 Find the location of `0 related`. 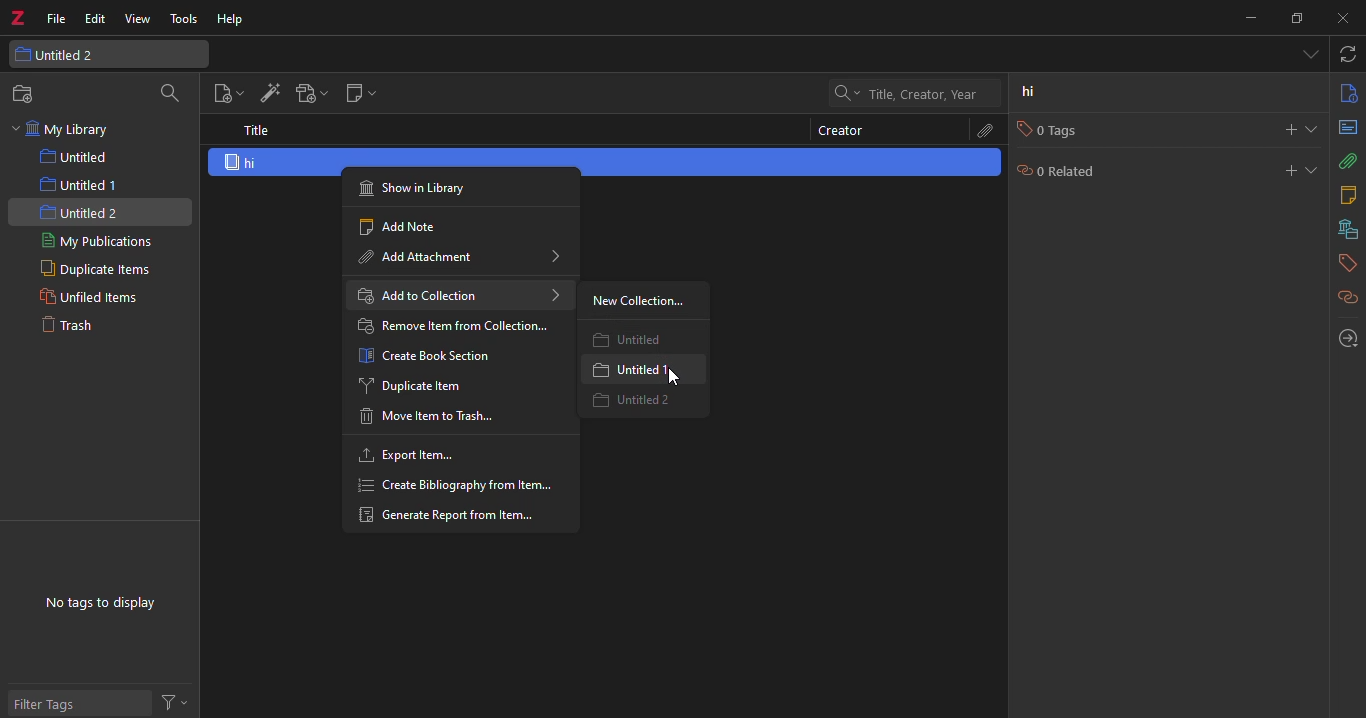

0 related is located at coordinates (1058, 169).